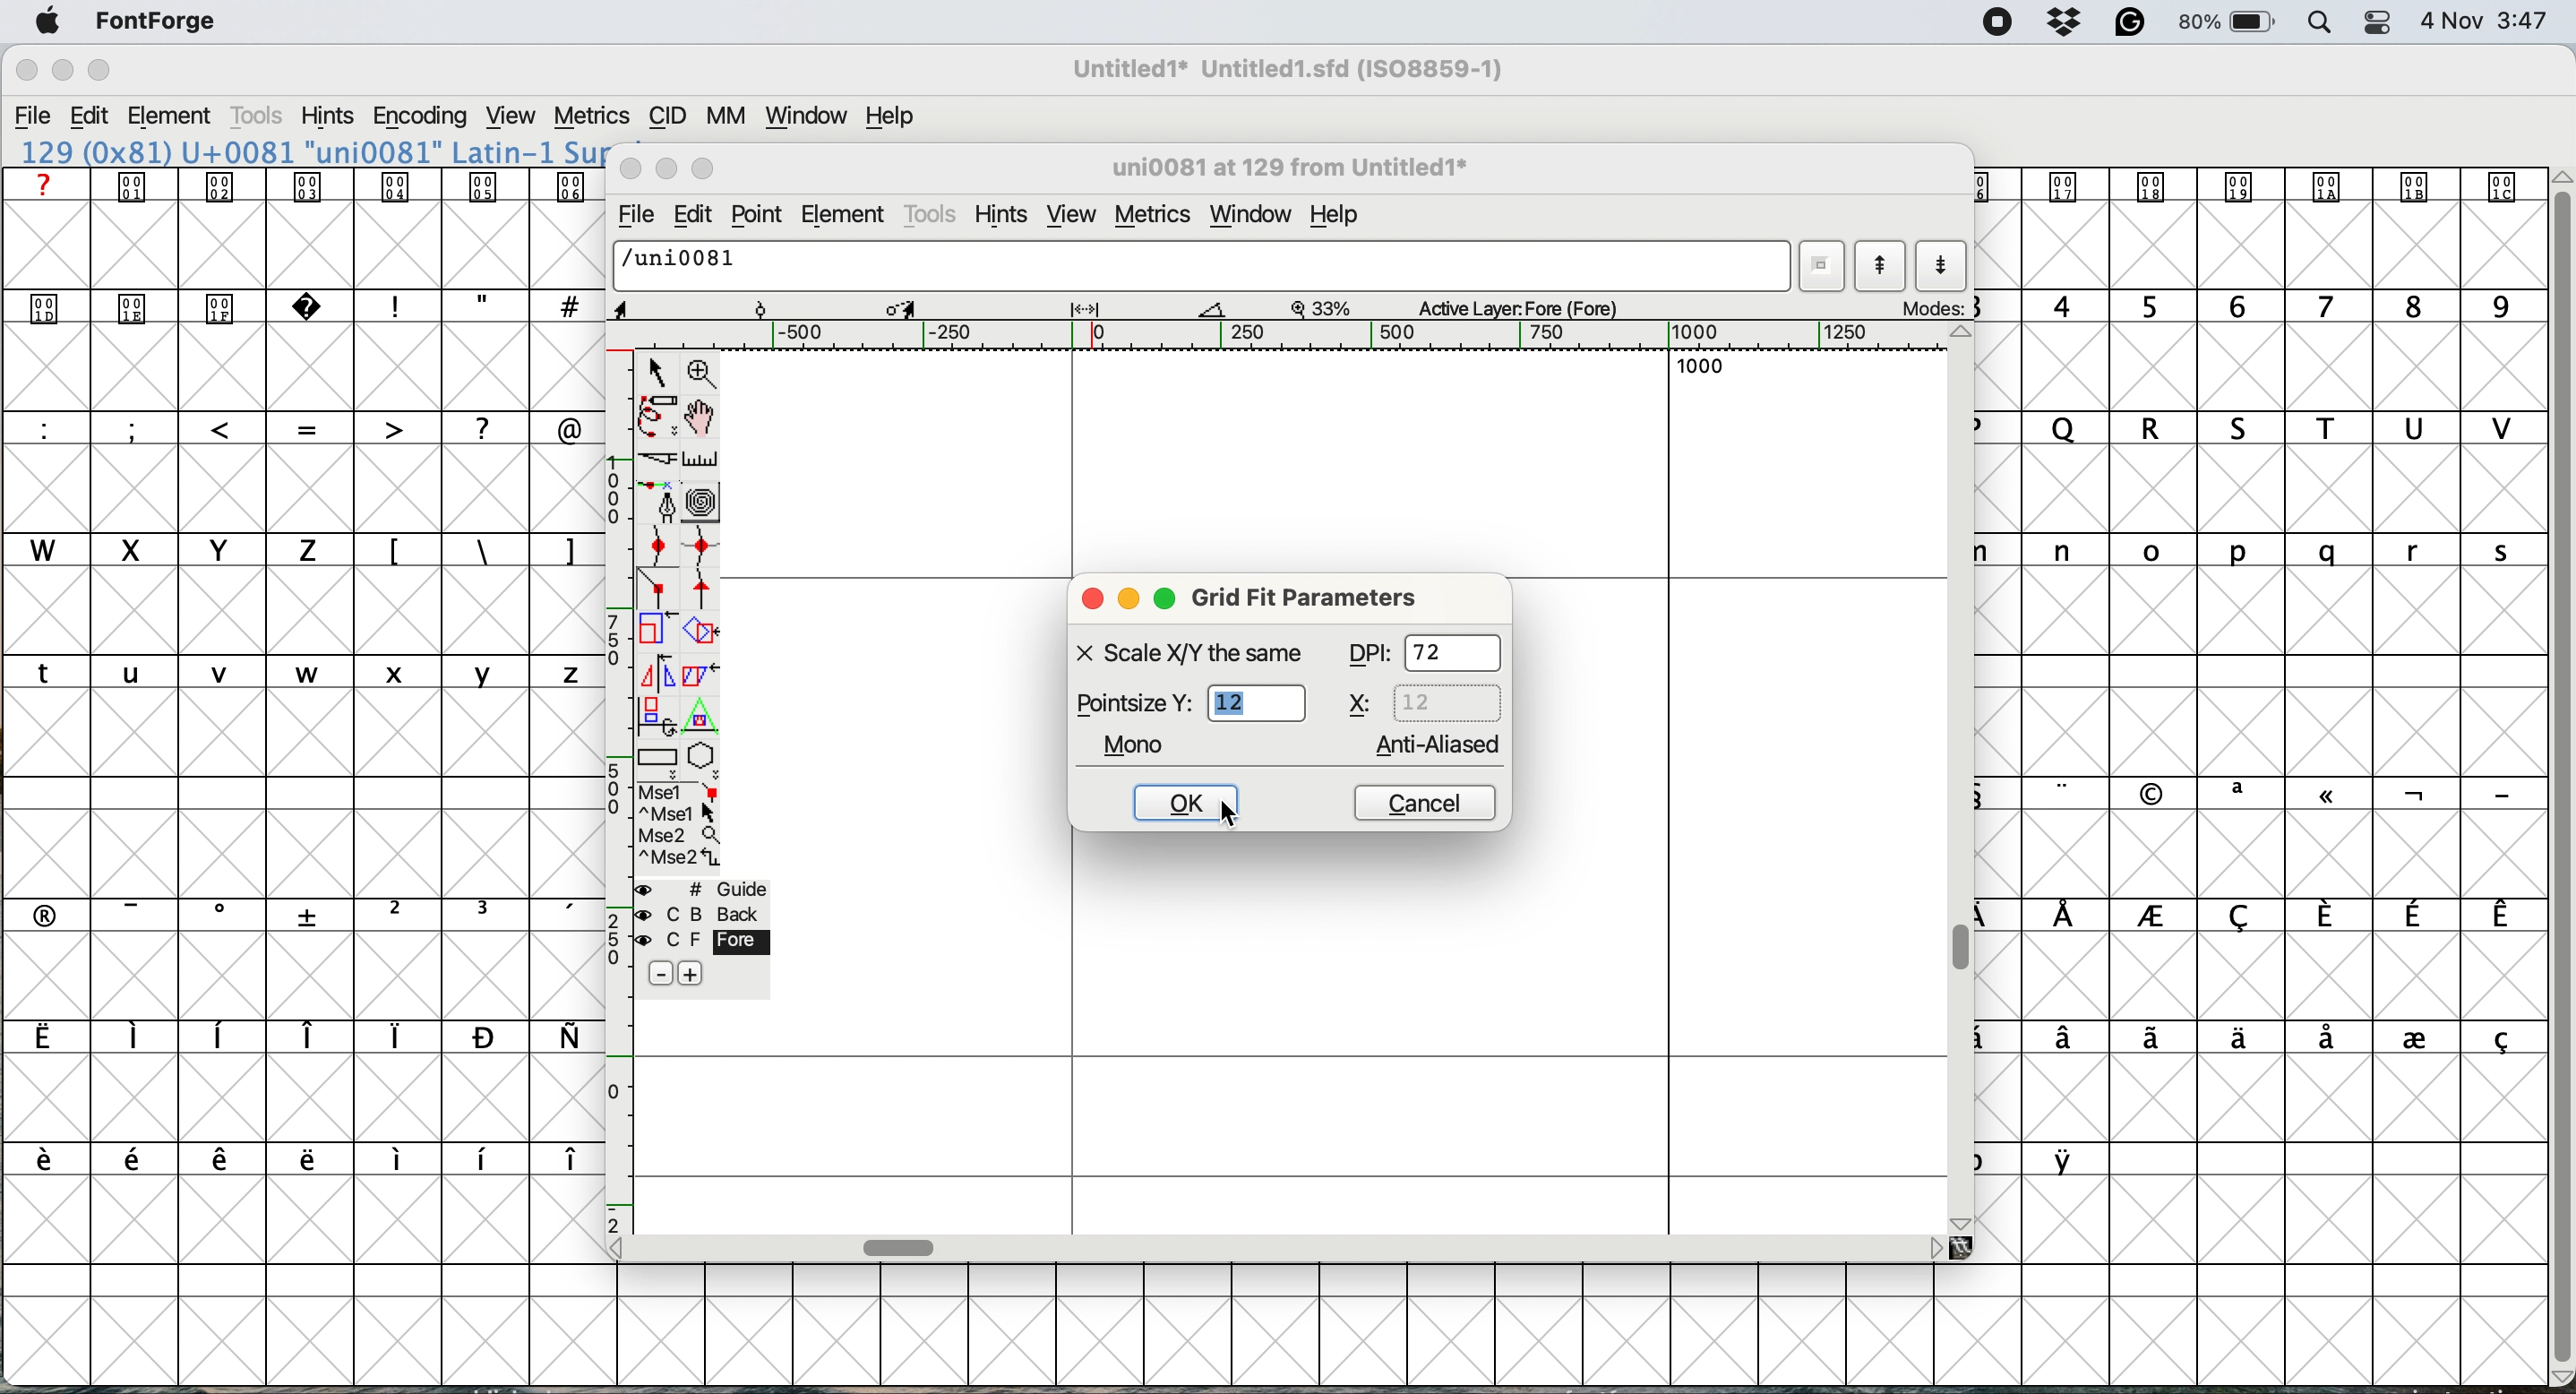 The height and width of the screenshot is (1394, 2576). I want to click on Untitled1* Untitled1.sfd (ISO8859-1), so click(1289, 69).